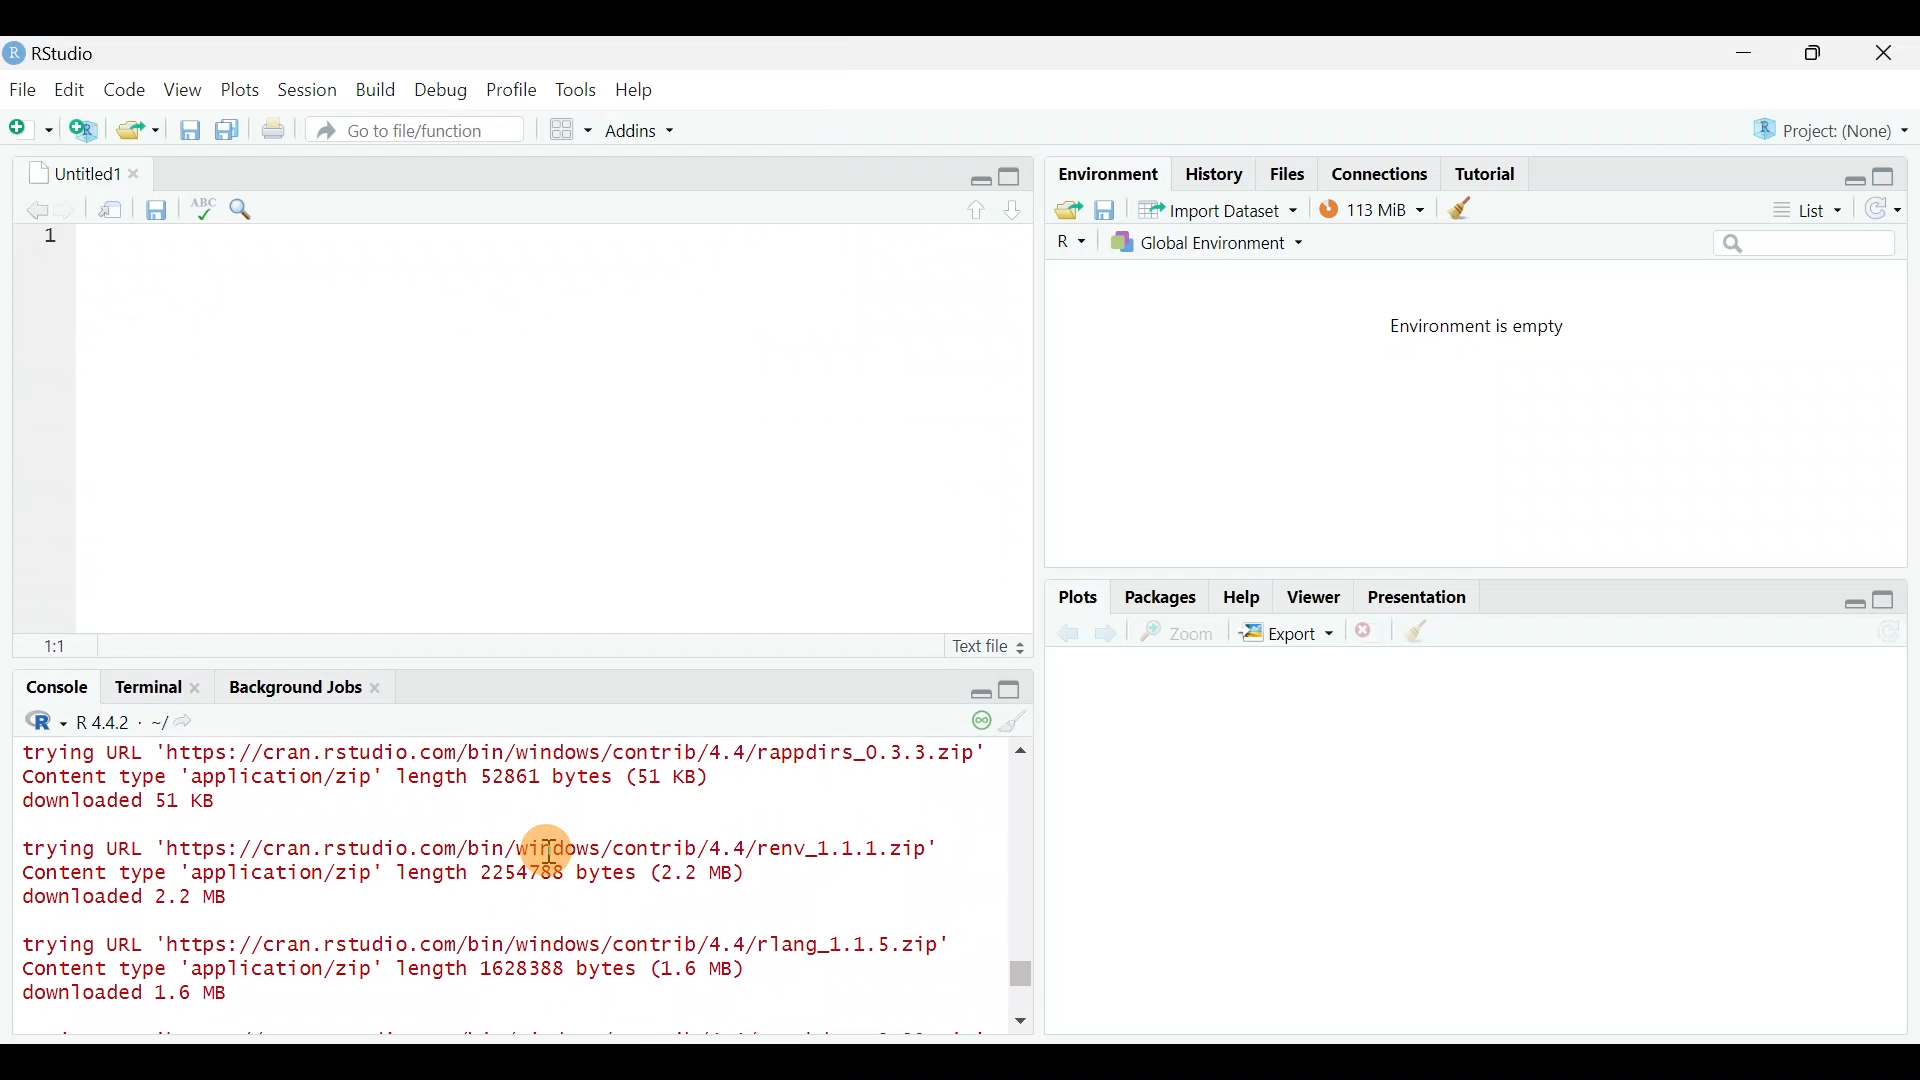  I want to click on Search bar, so click(1808, 244).